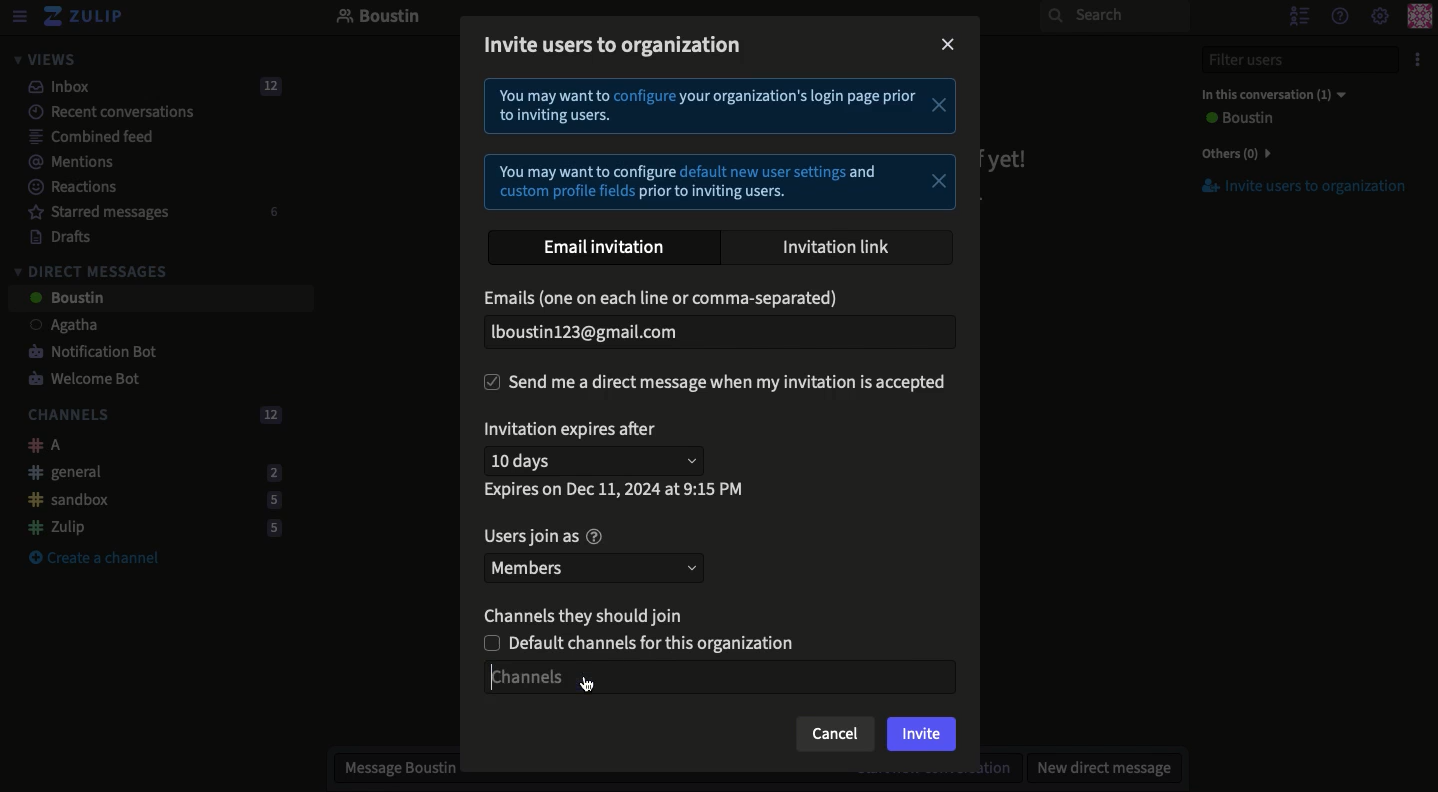  Describe the element at coordinates (1114, 16) in the screenshot. I see `Search ` at that location.